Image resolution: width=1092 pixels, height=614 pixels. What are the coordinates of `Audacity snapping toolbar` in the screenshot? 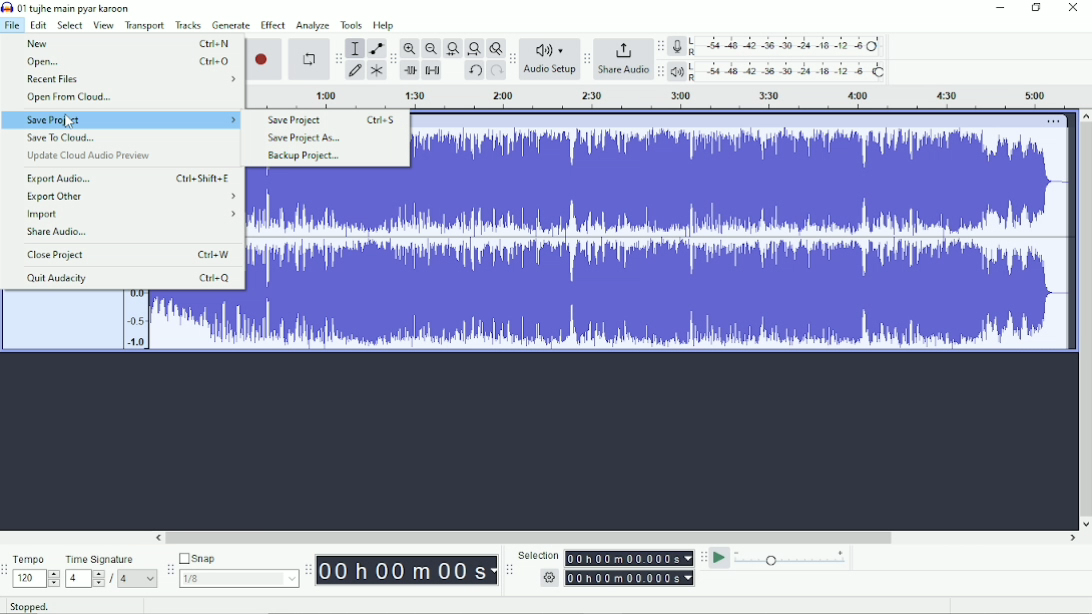 It's located at (170, 570).